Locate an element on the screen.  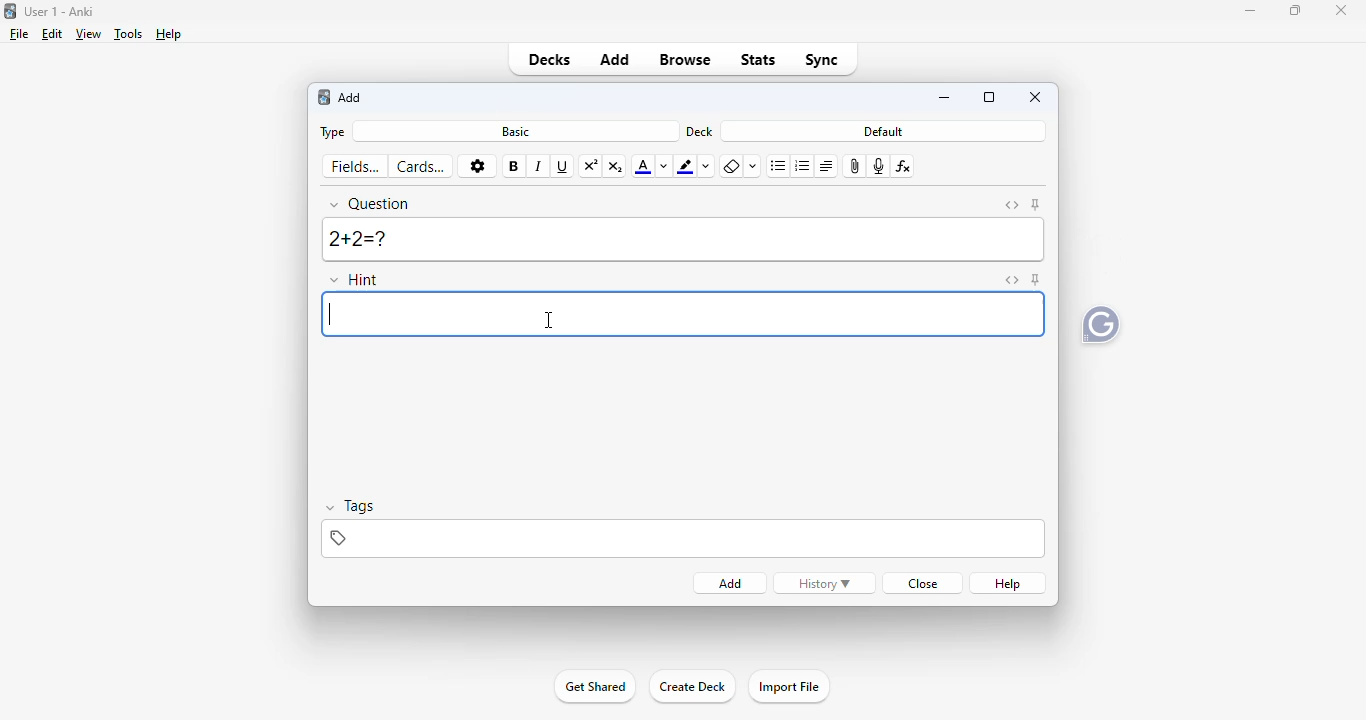
logo is located at coordinates (323, 97).